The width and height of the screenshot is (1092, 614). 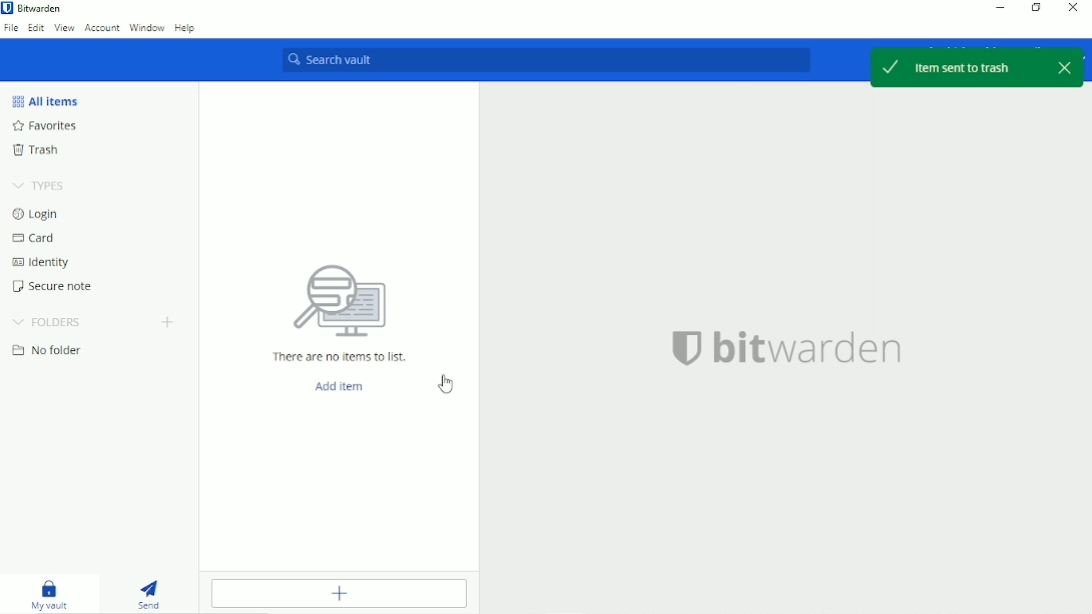 I want to click on Secure note, so click(x=54, y=286).